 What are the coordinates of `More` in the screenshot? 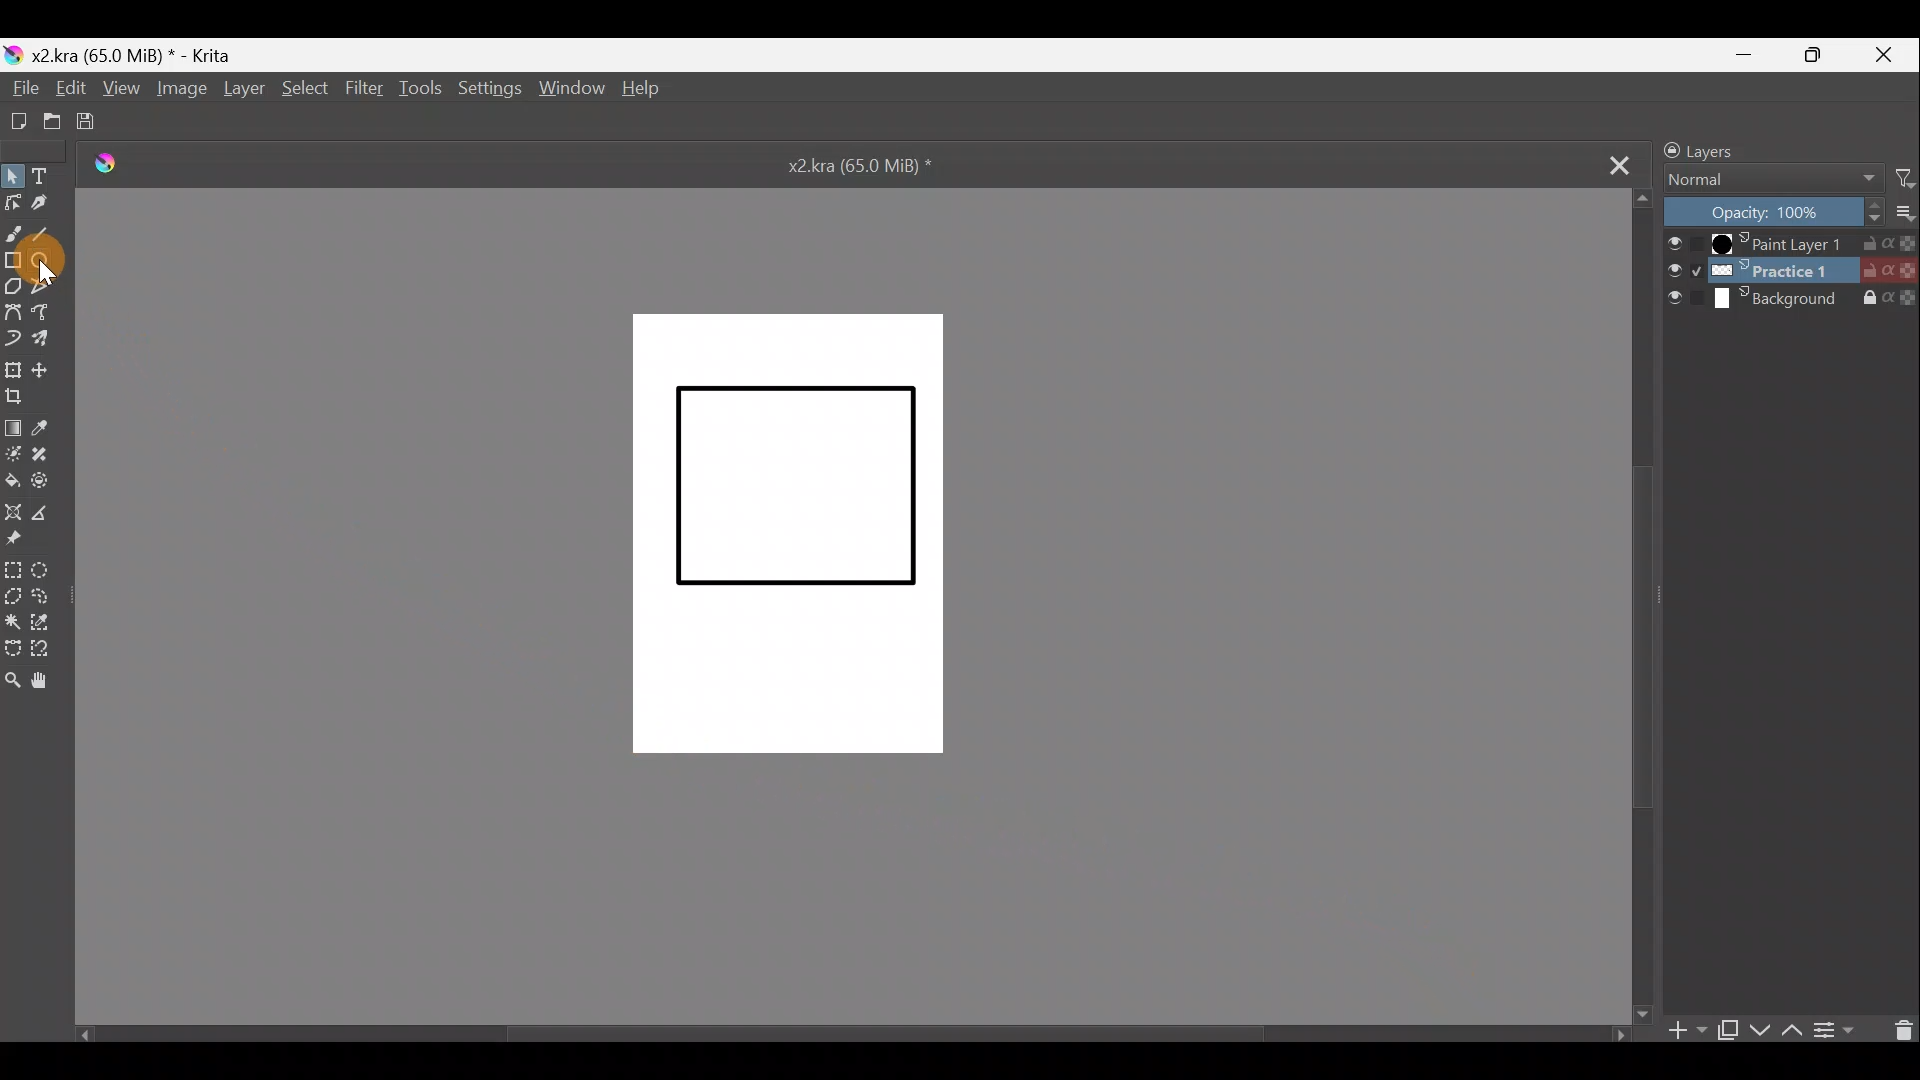 It's located at (1900, 213).